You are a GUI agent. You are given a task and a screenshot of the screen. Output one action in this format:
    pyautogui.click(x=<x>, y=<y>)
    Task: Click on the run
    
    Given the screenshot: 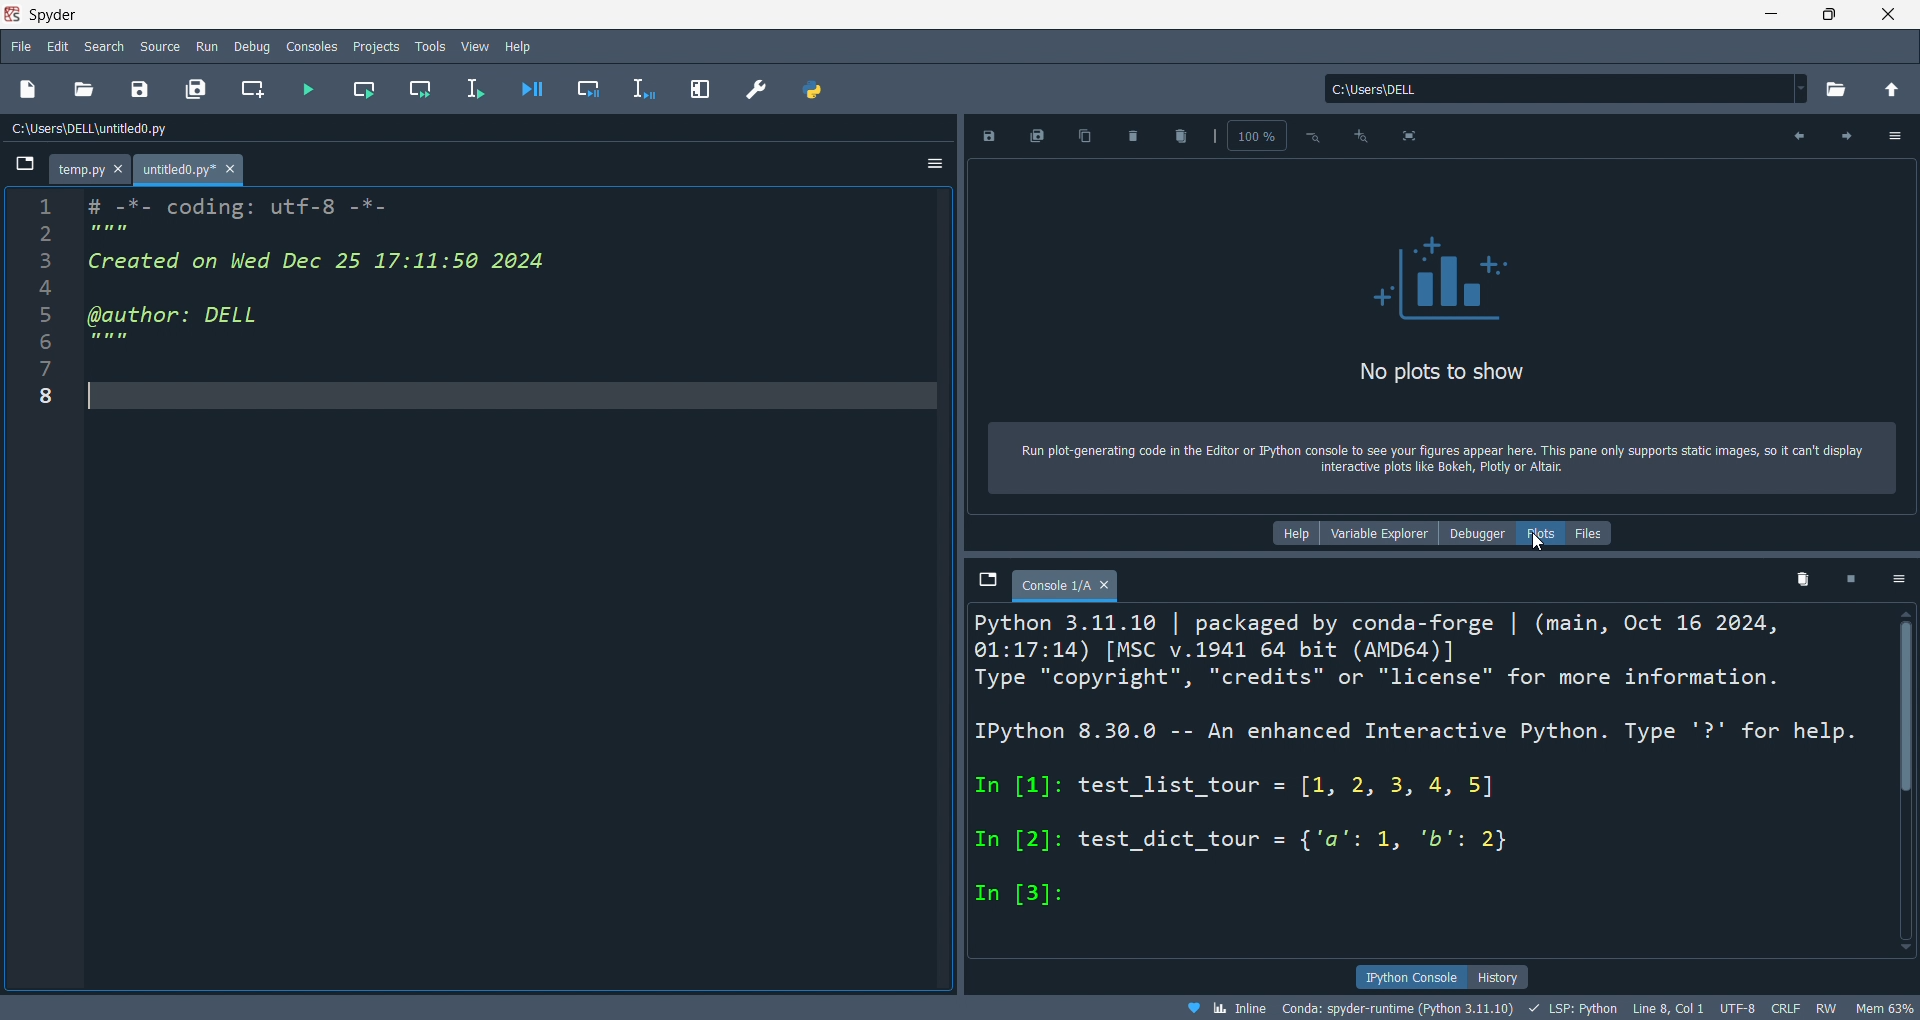 What is the action you would take?
    pyautogui.click(x=202, y=44)
    